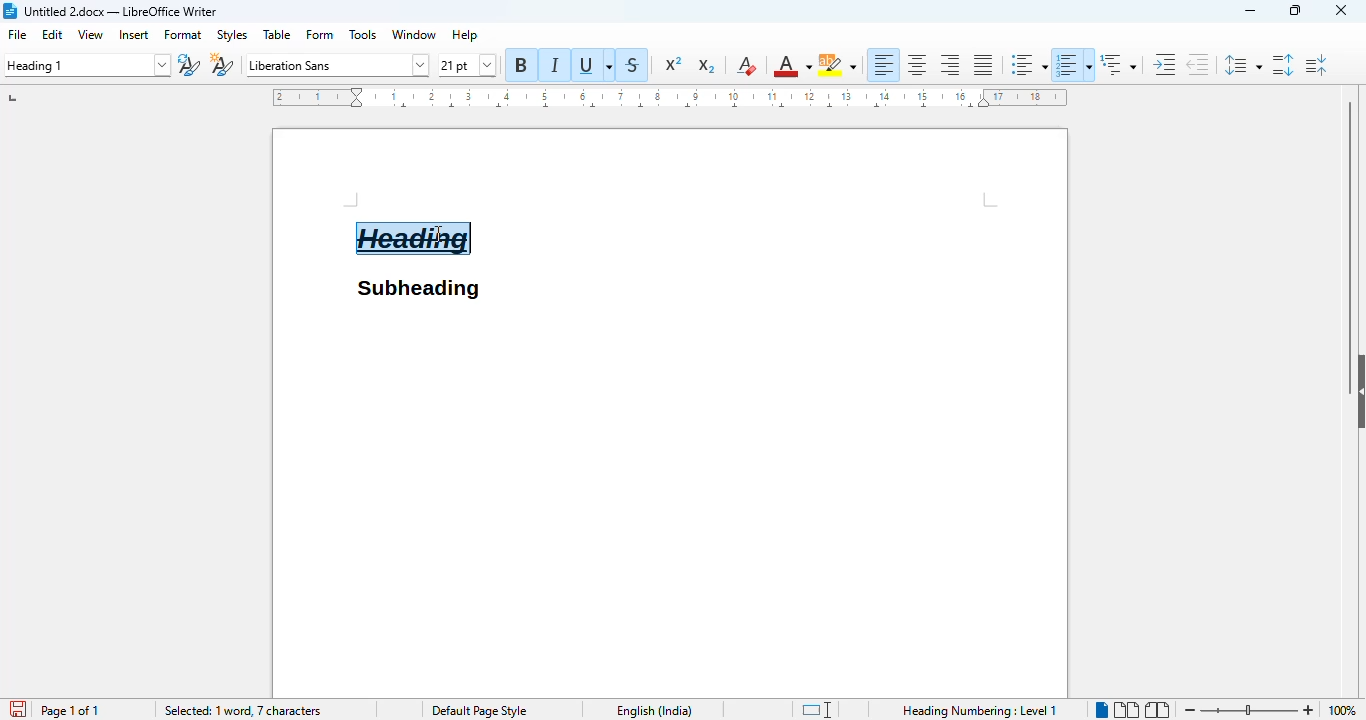 The width and height of the screenshot is (1366, 720). What do you see at coordinates (1251, 11) in the screenshot?
I see `minimize` at bounding box center [1251, 11].